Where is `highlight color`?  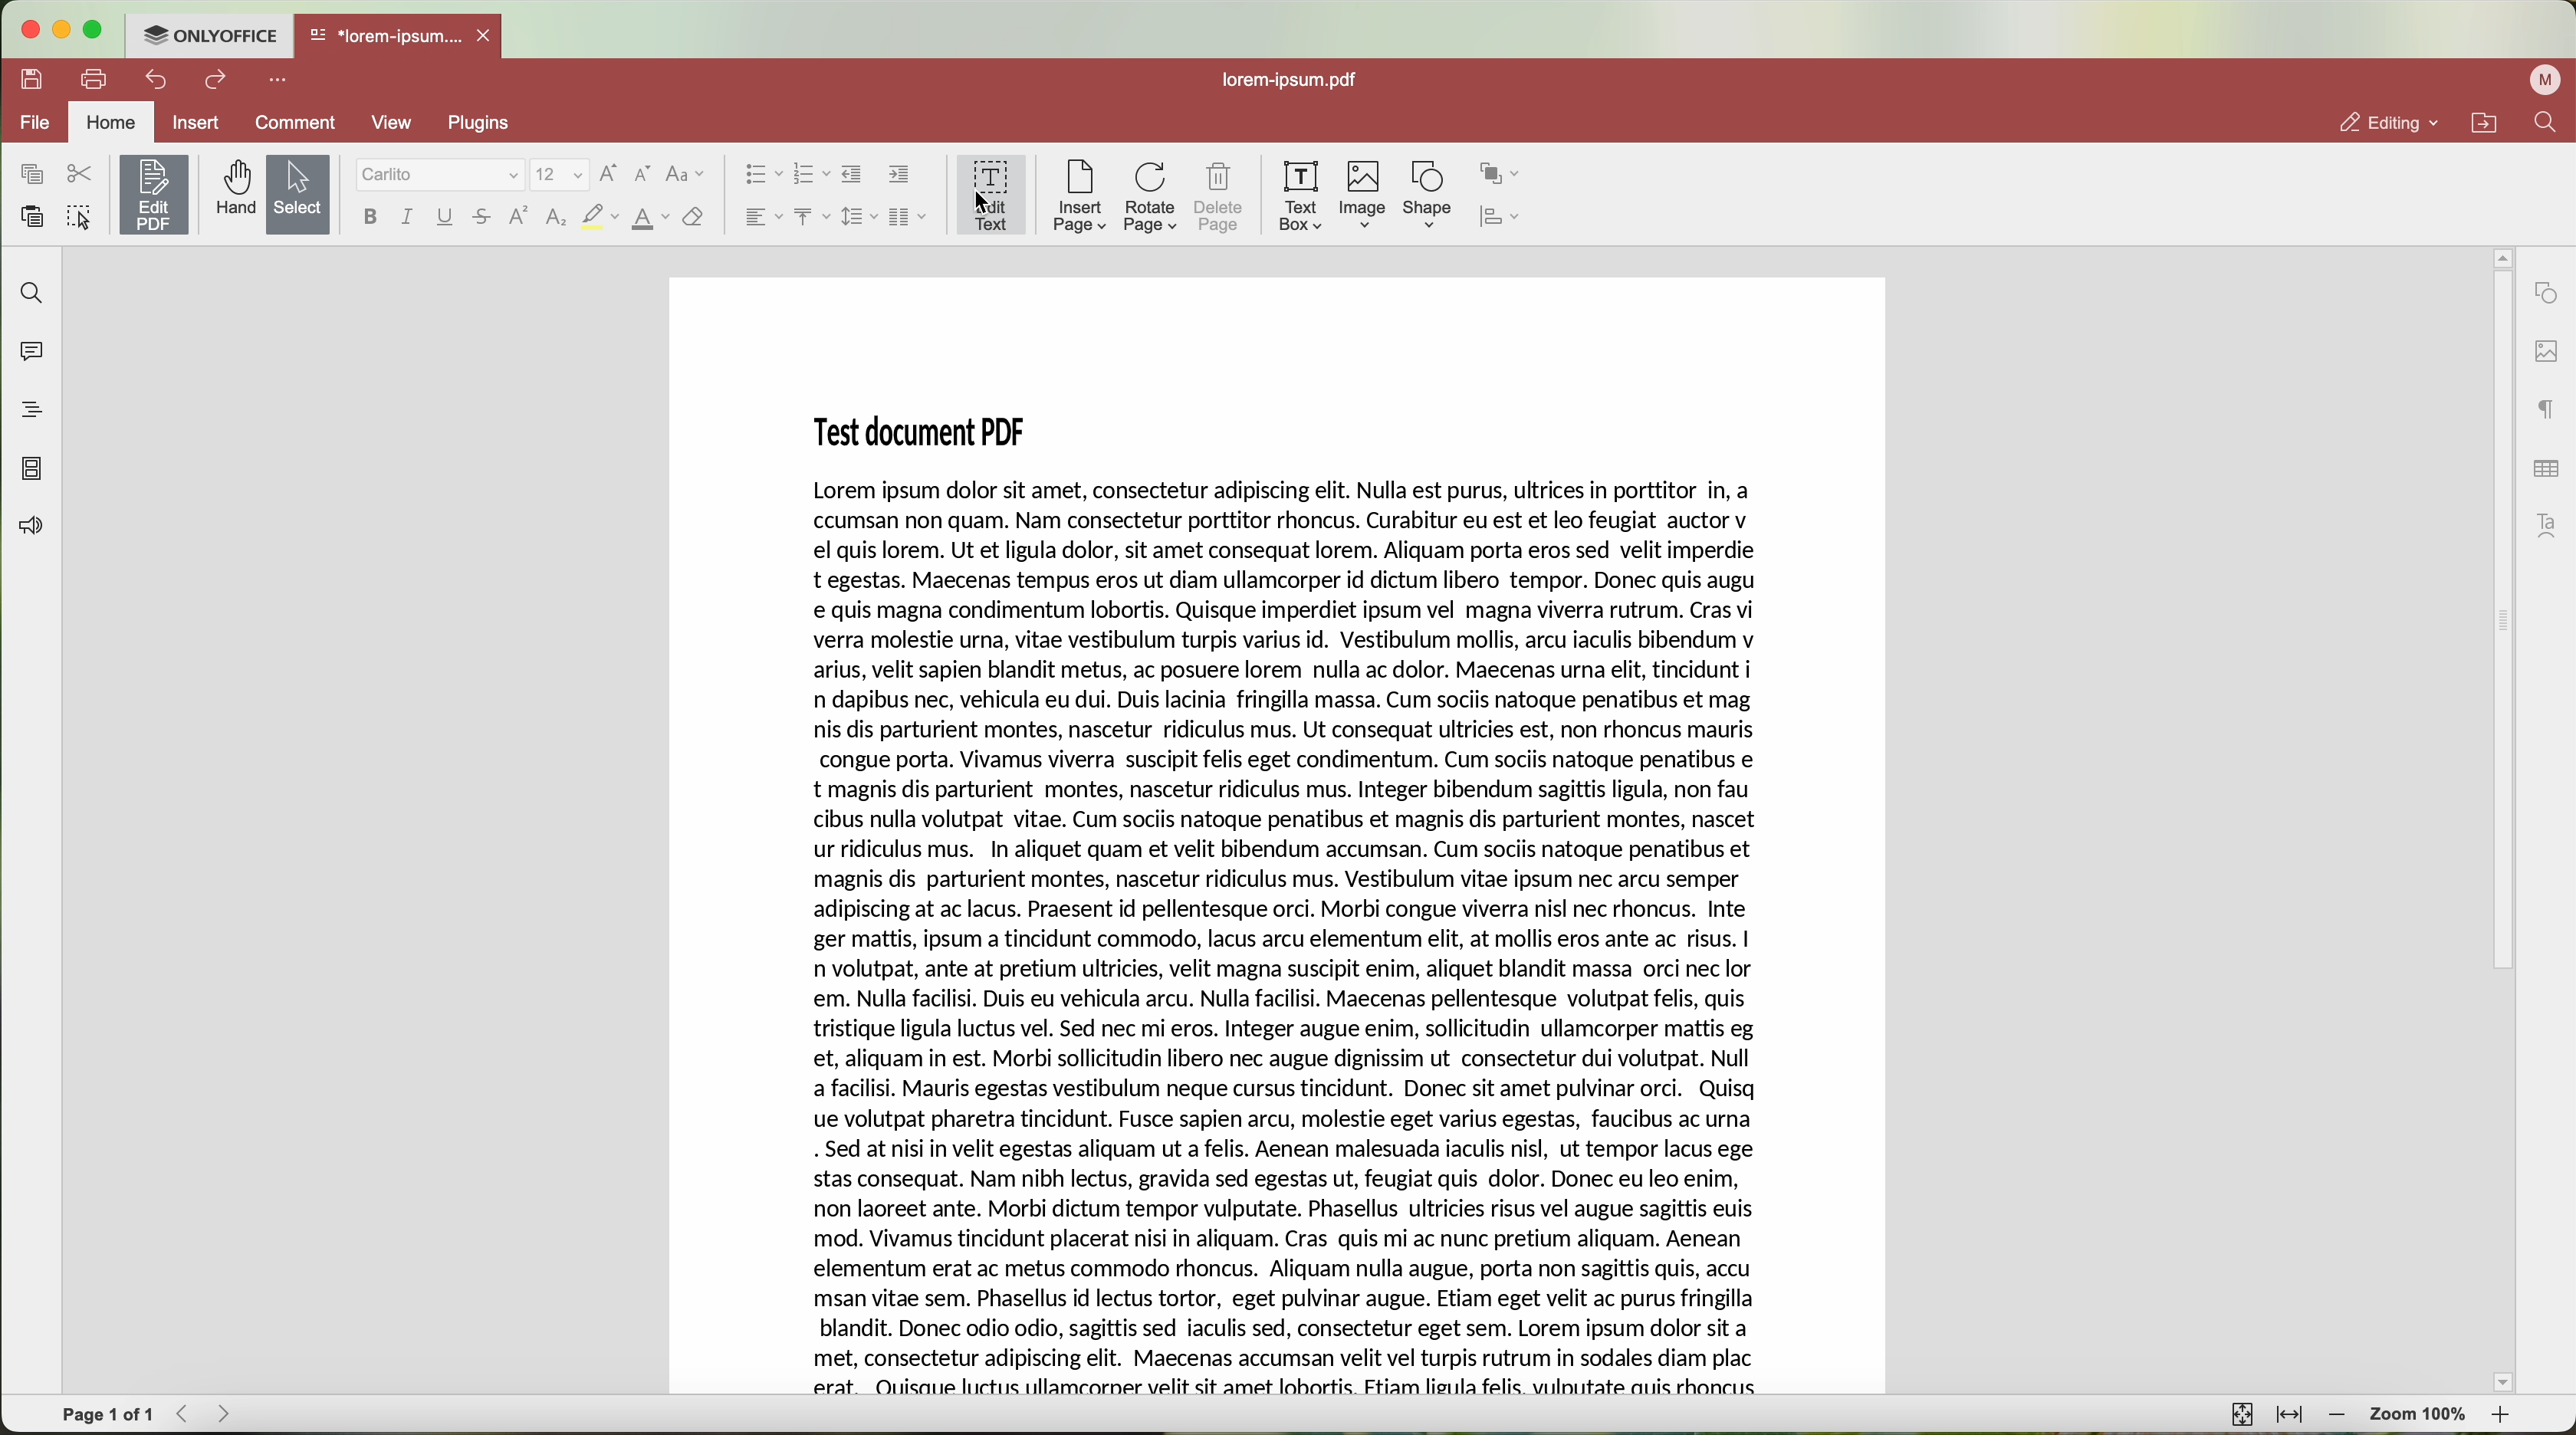 highlight color is located at coordinates (601, 217).